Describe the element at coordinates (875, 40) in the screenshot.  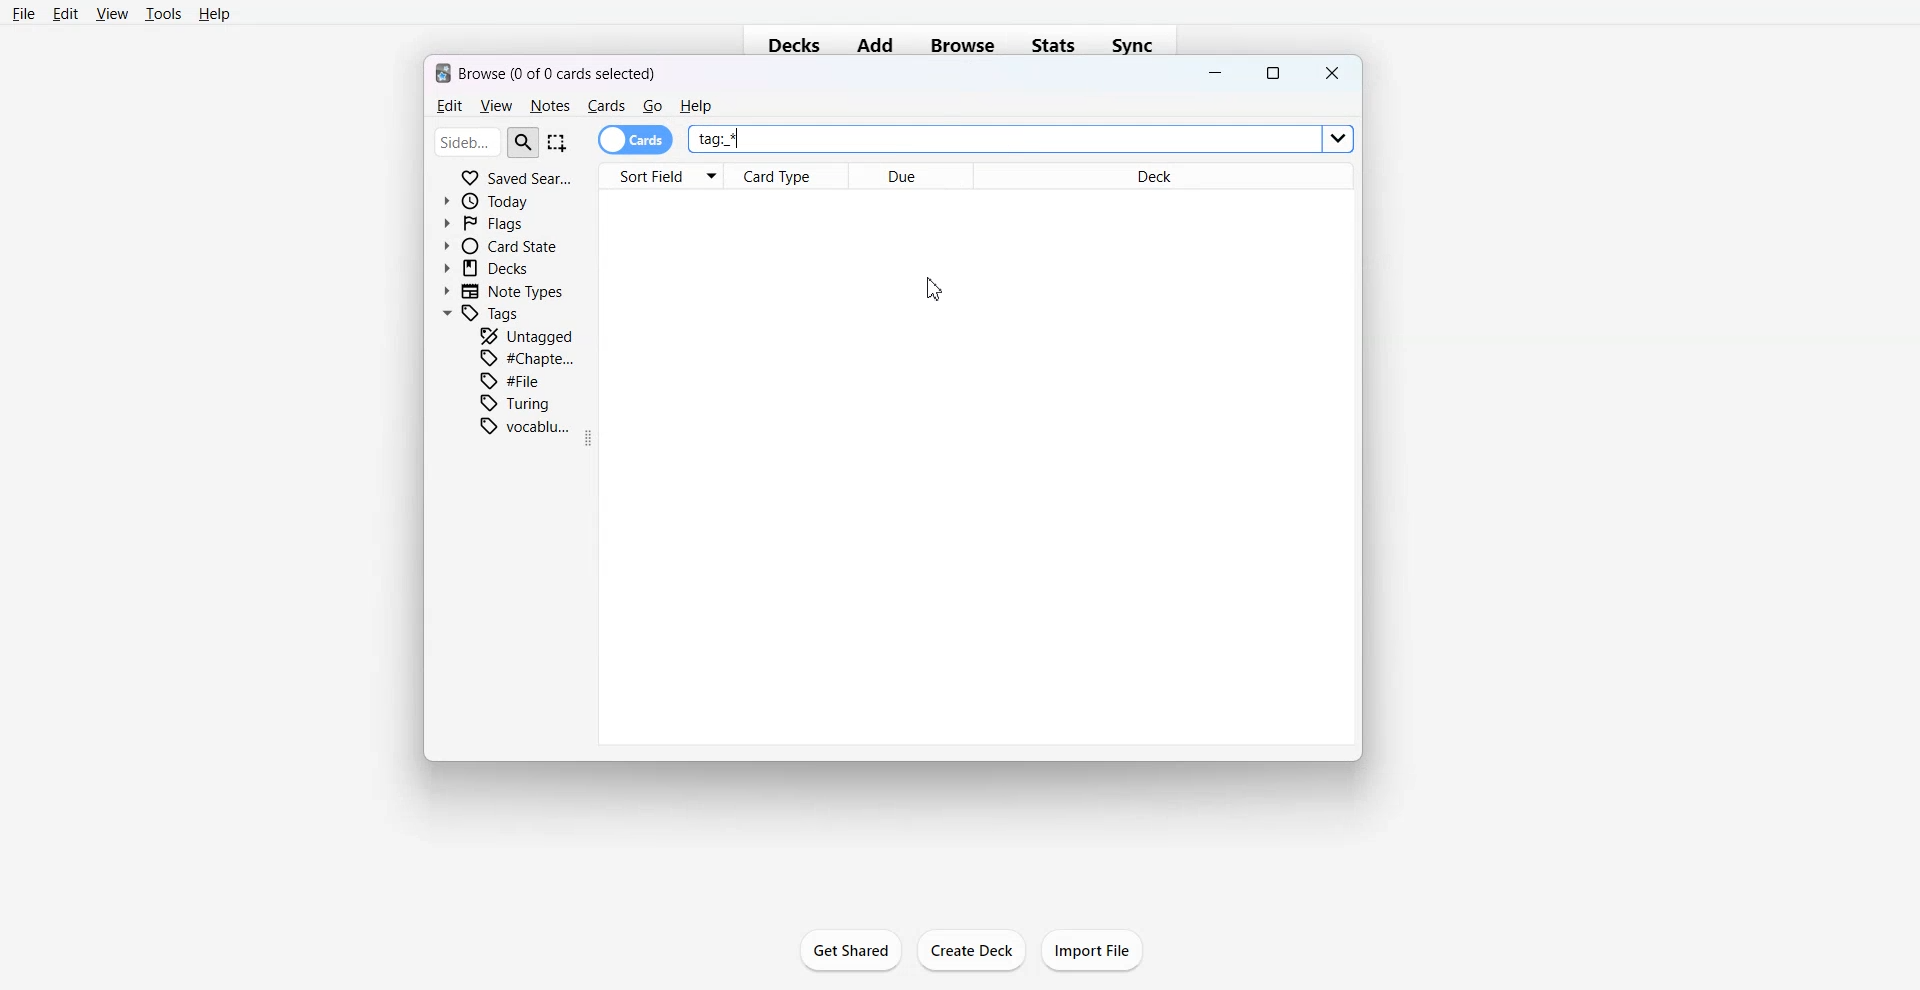
I see `Add` at that location.